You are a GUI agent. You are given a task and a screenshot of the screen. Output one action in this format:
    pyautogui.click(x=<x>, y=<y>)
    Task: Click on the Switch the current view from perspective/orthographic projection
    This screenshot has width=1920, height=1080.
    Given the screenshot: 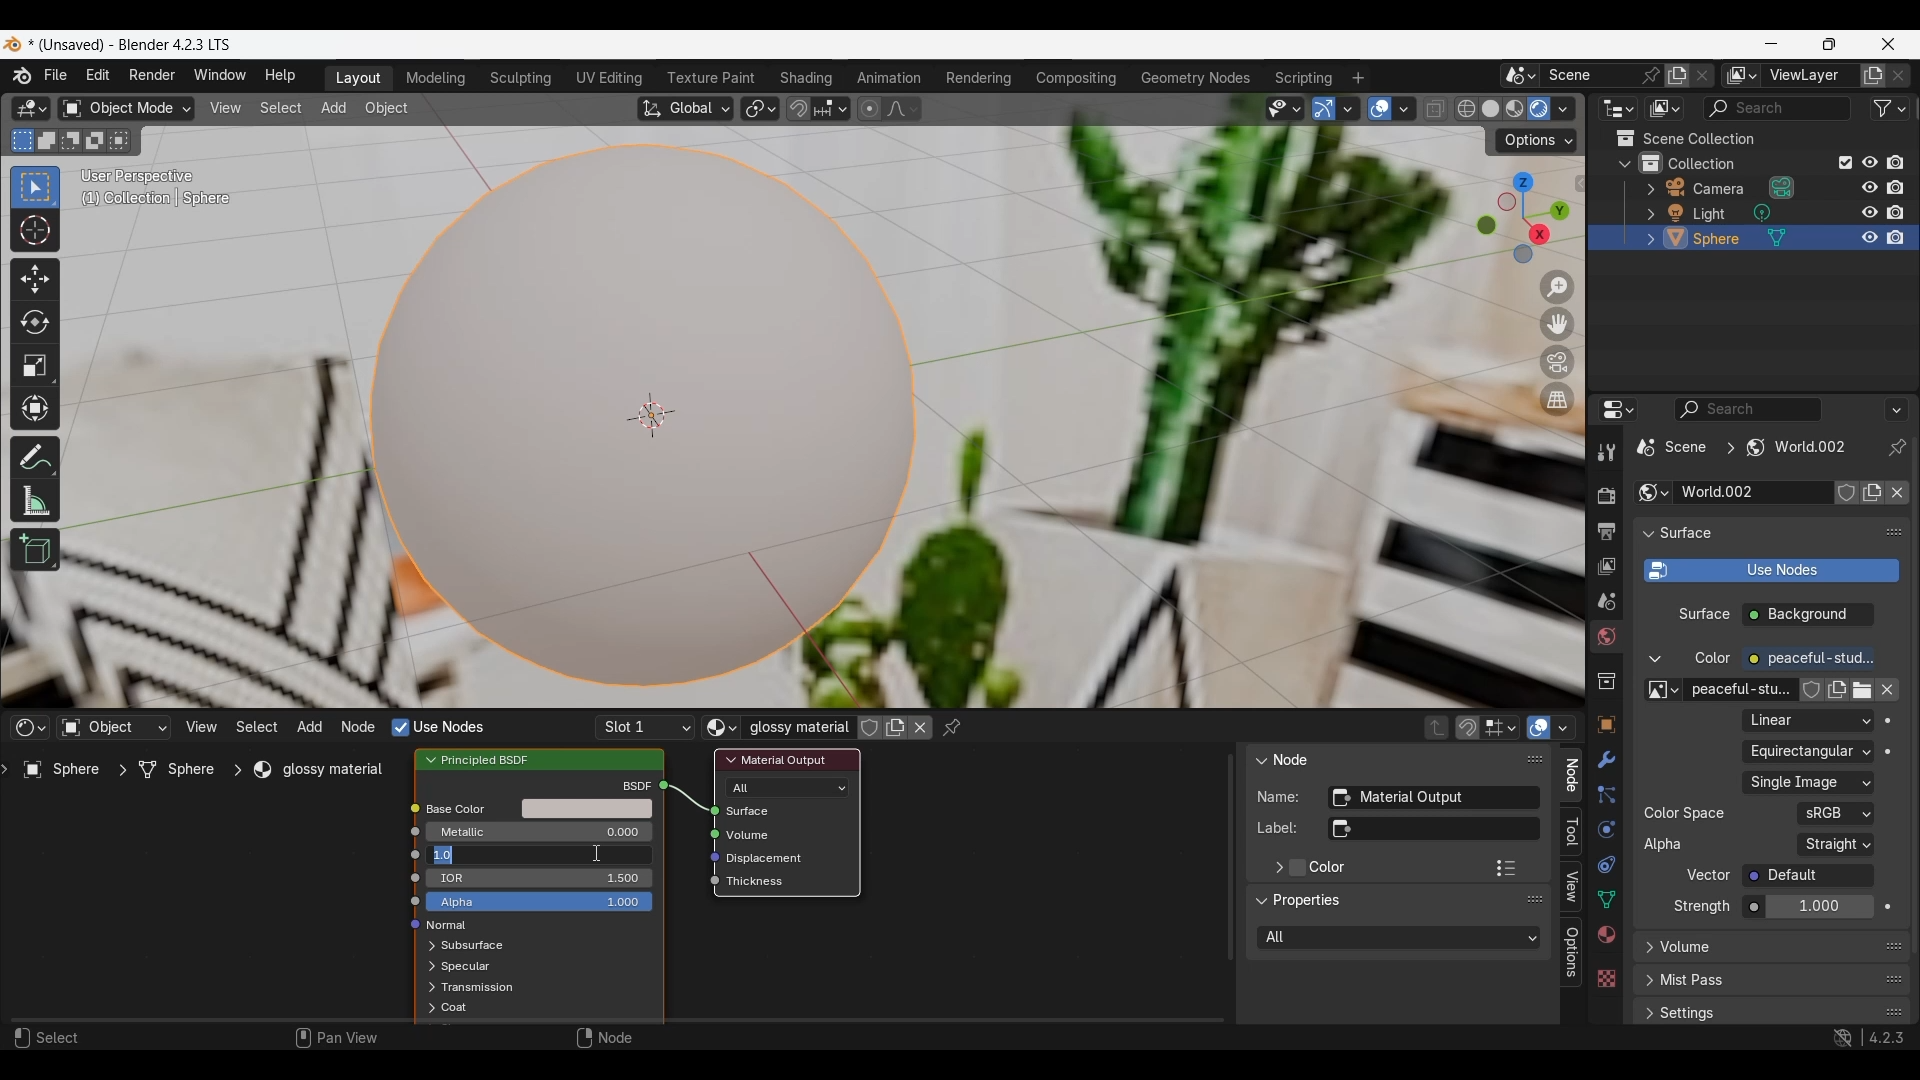 What is the action you would take?
    pyautogui.click(x=1558, y=399)
    